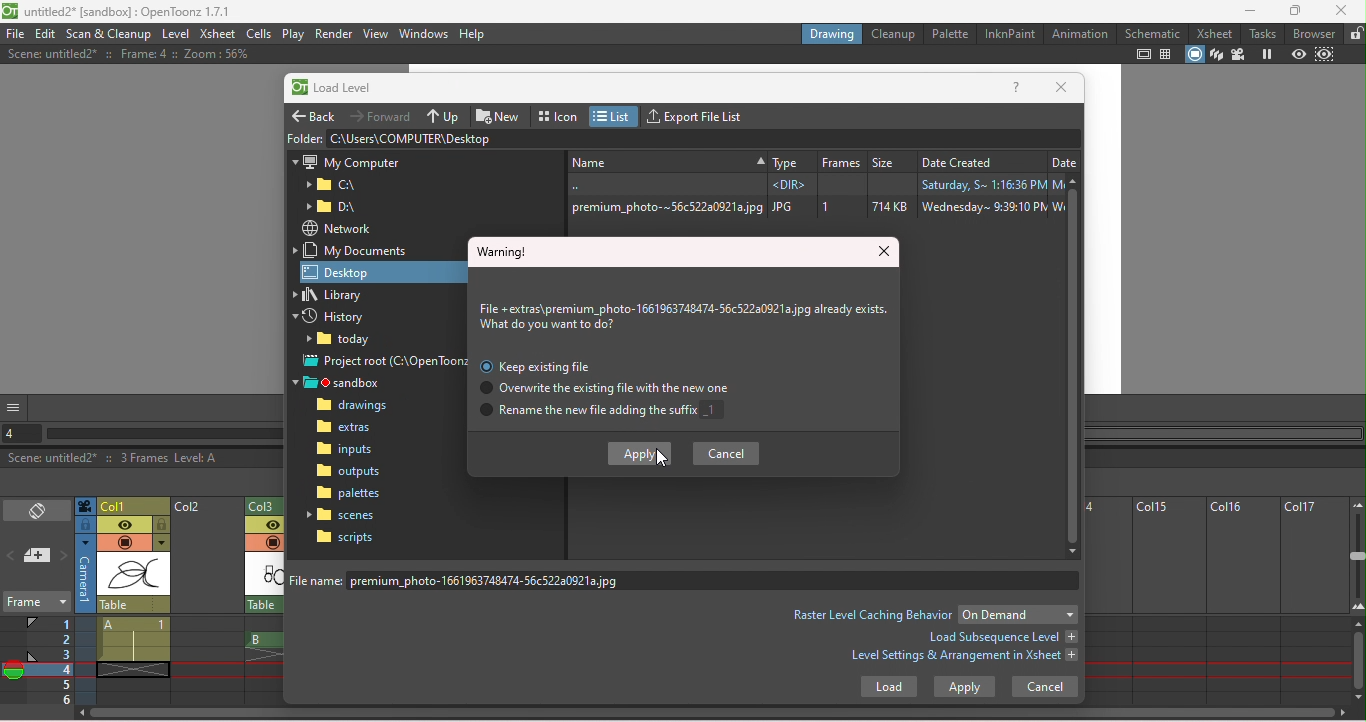  I want to click on Level settings & Arrangement in Xsheet, so click(965, 658).